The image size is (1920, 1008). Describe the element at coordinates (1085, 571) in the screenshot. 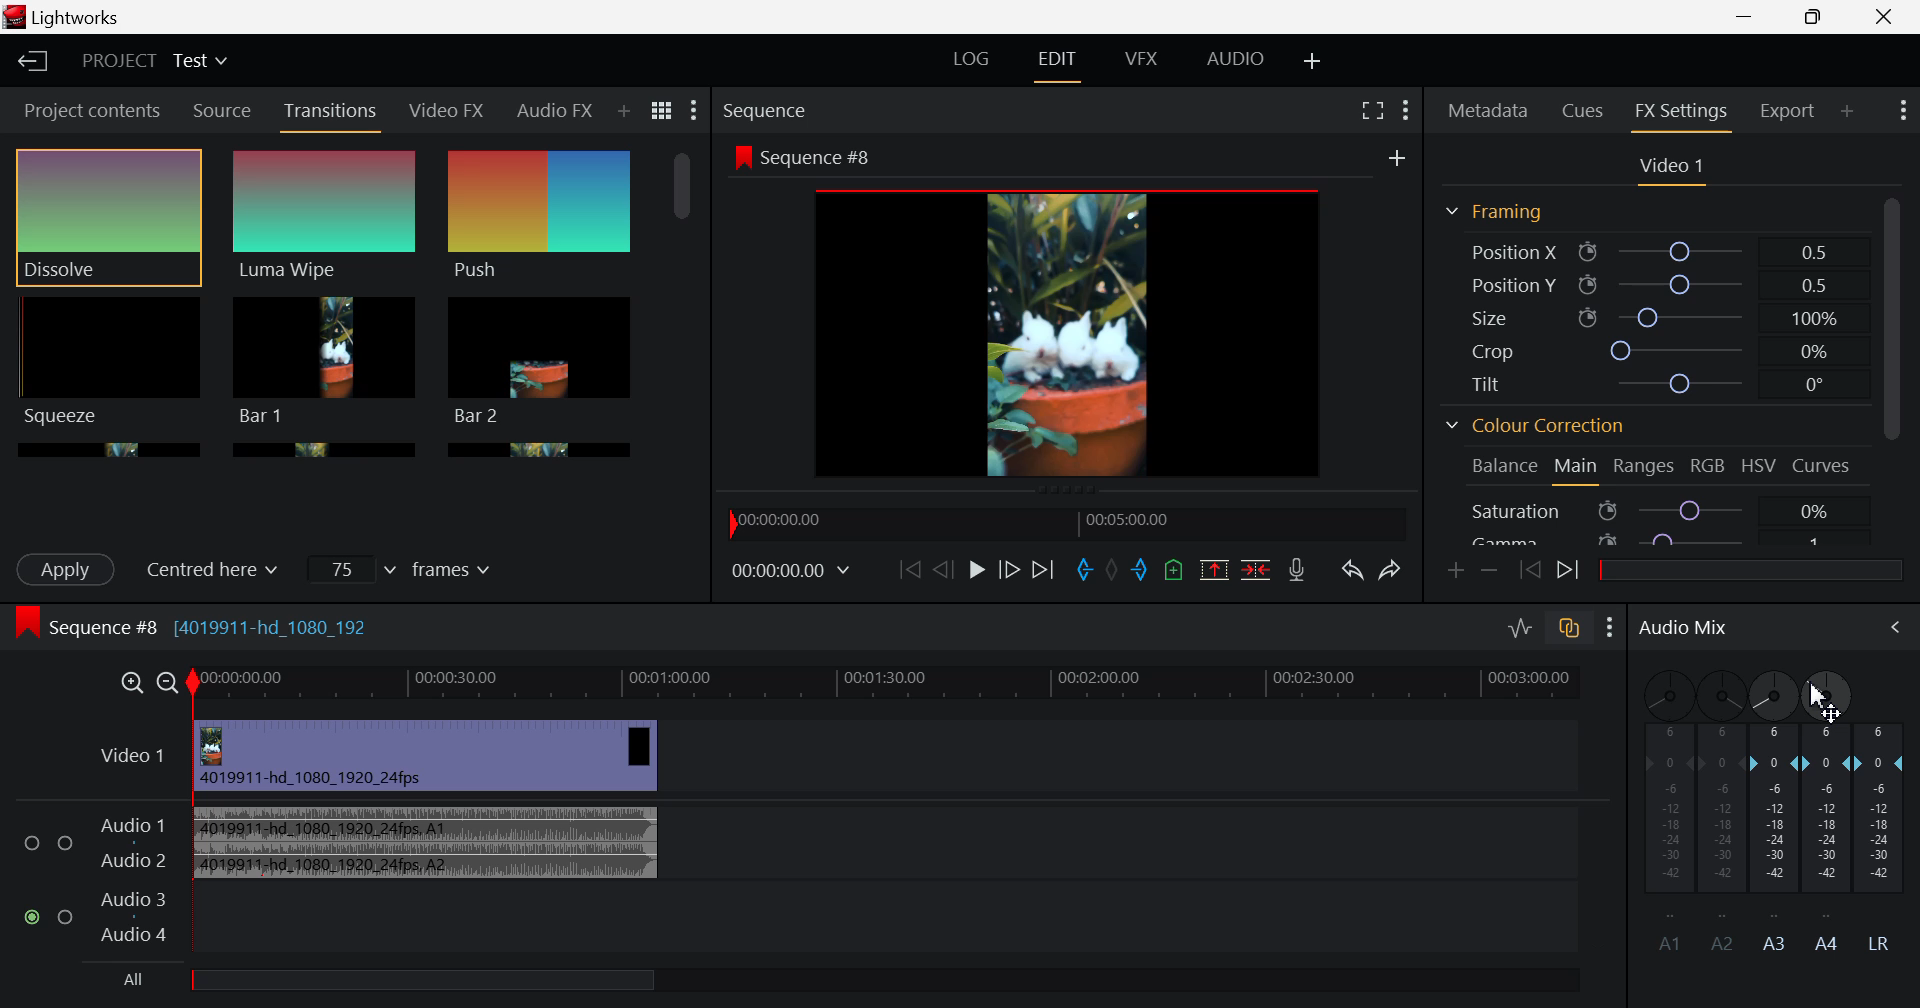

I see `Mark In` at that location.